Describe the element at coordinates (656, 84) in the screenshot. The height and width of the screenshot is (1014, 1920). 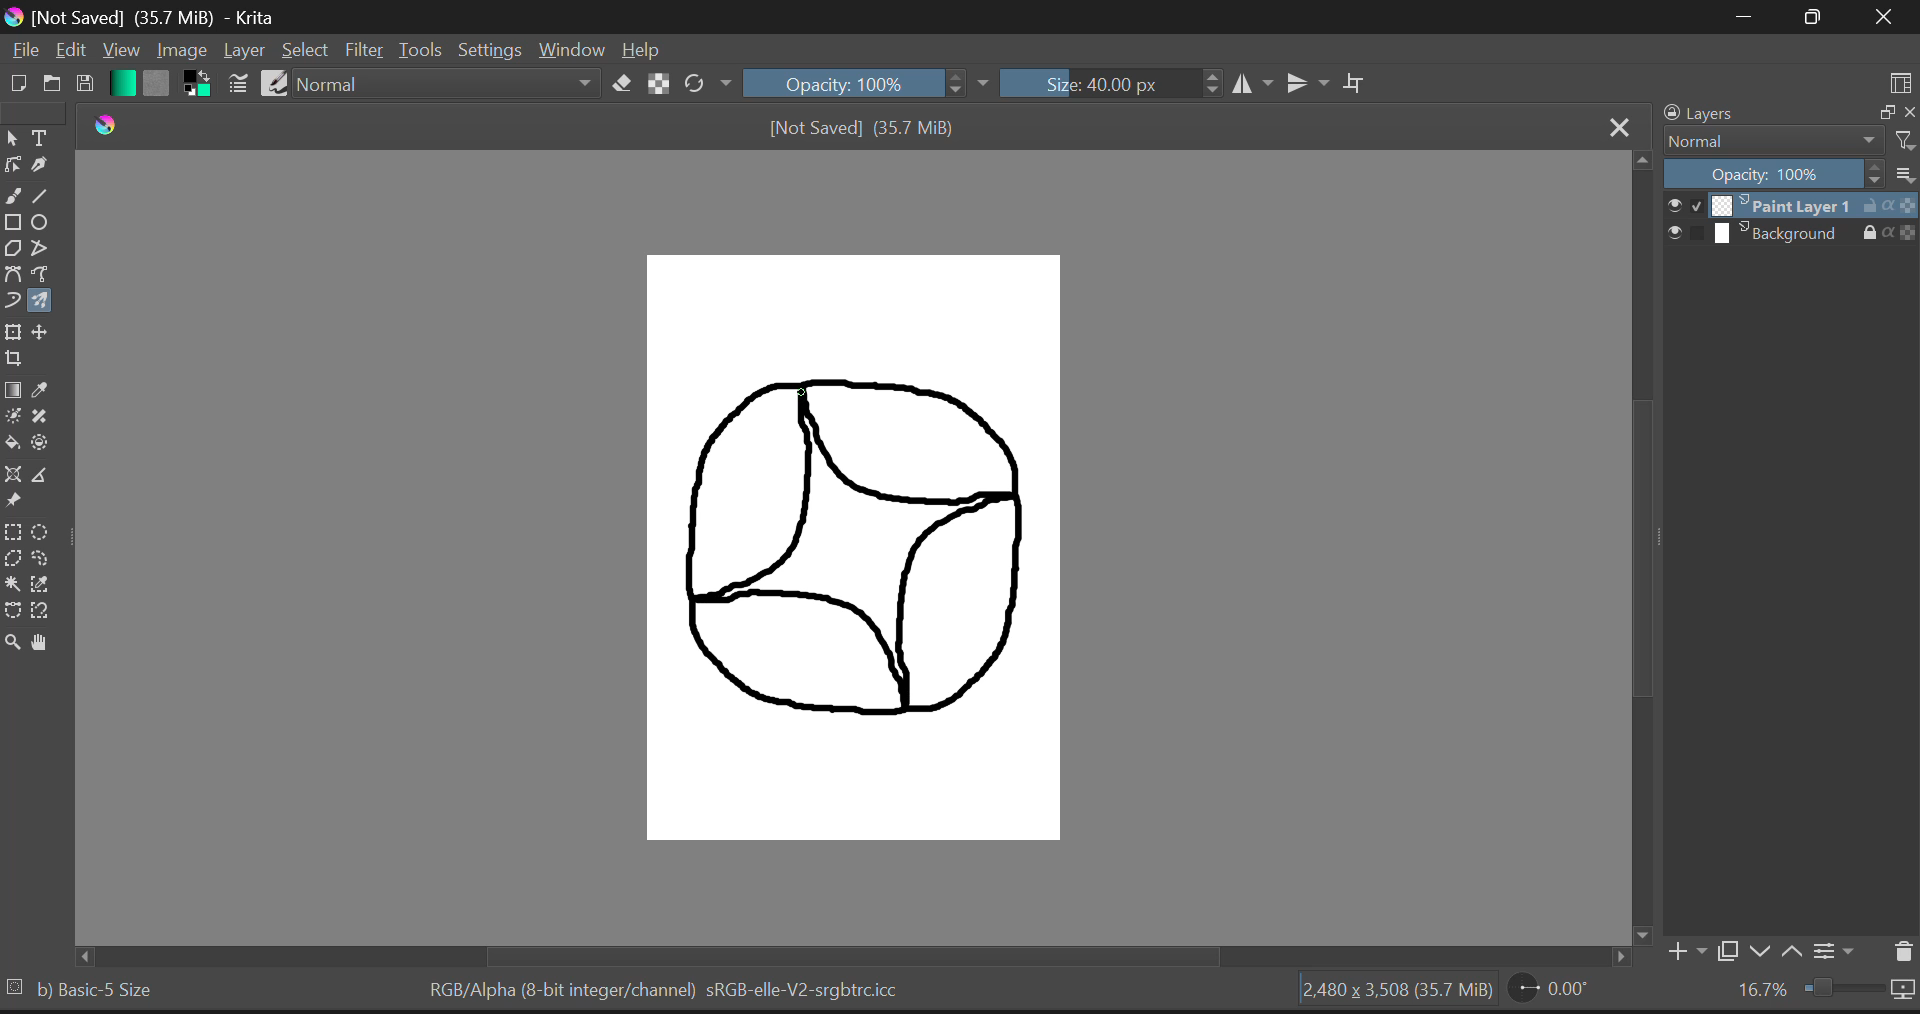
I see `Lock Al` at that location.